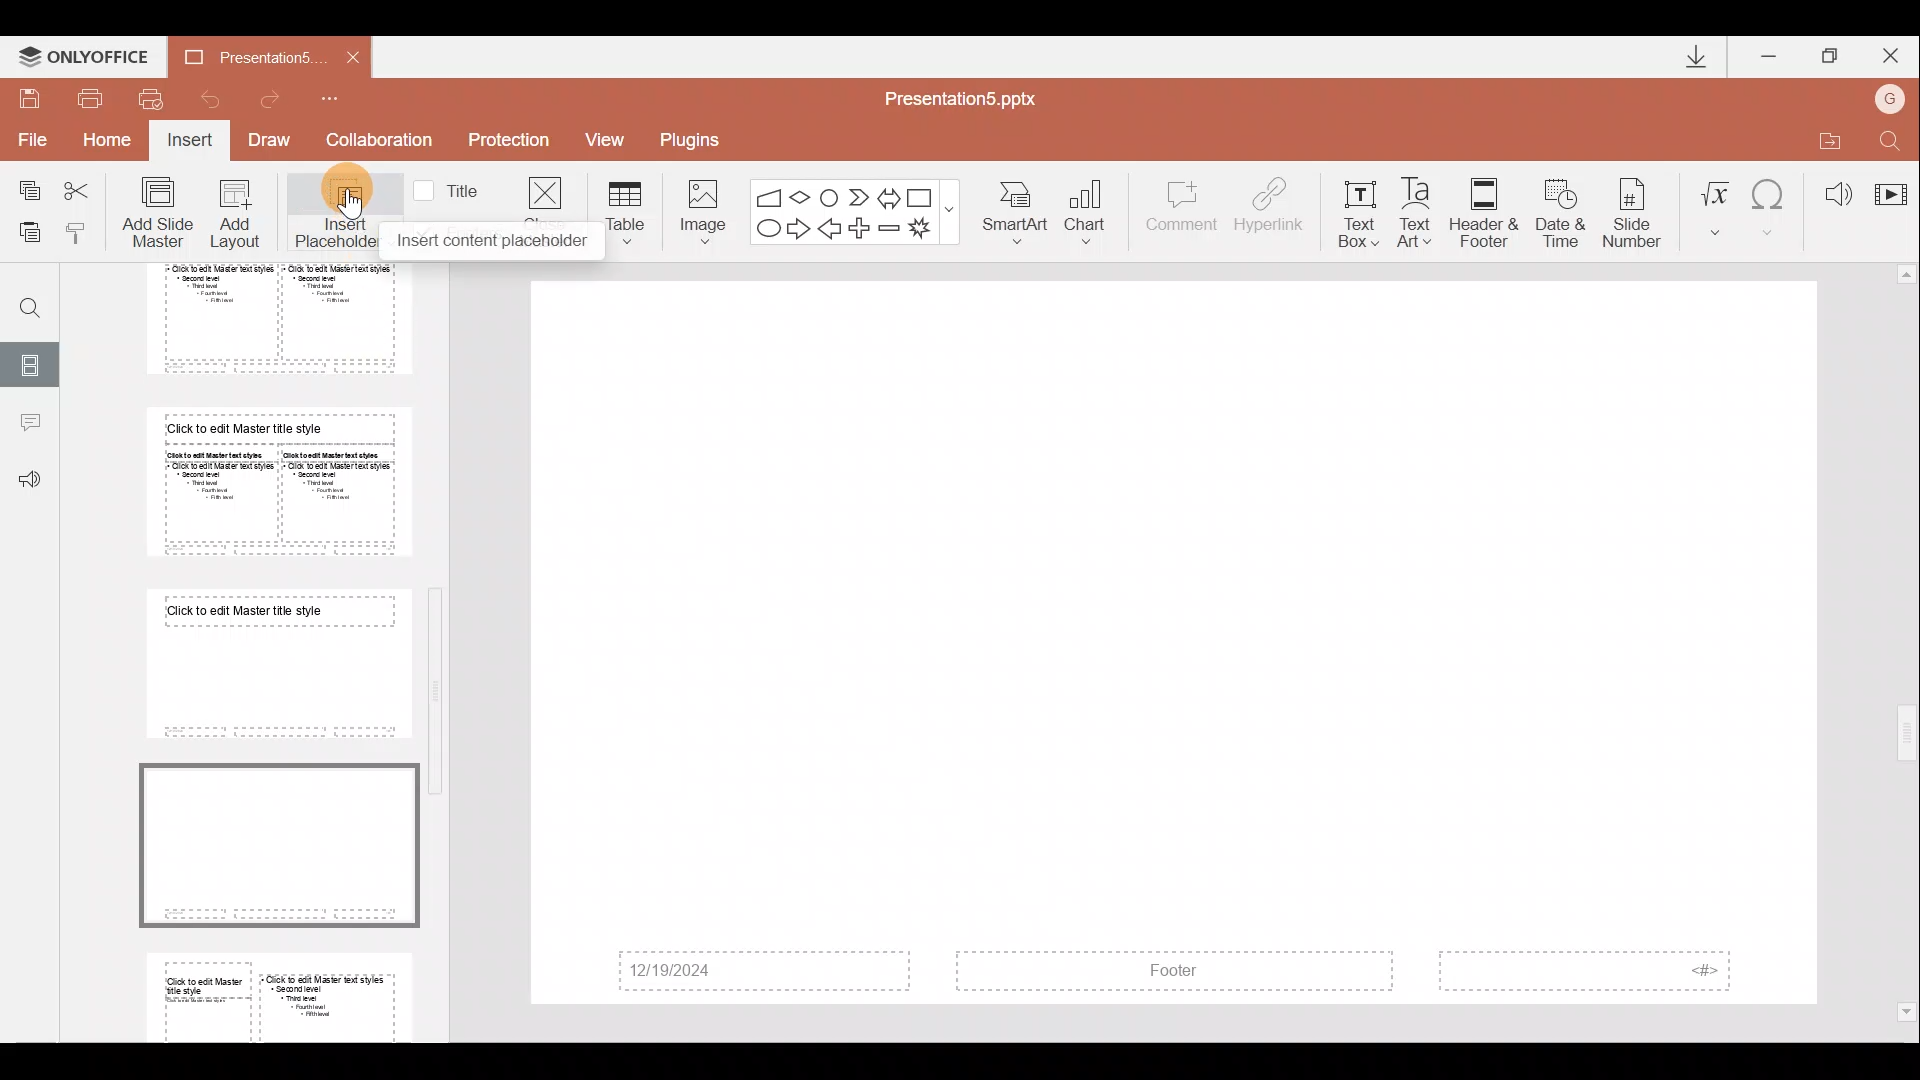  I want to click on Slide 7, so click(272, 663).